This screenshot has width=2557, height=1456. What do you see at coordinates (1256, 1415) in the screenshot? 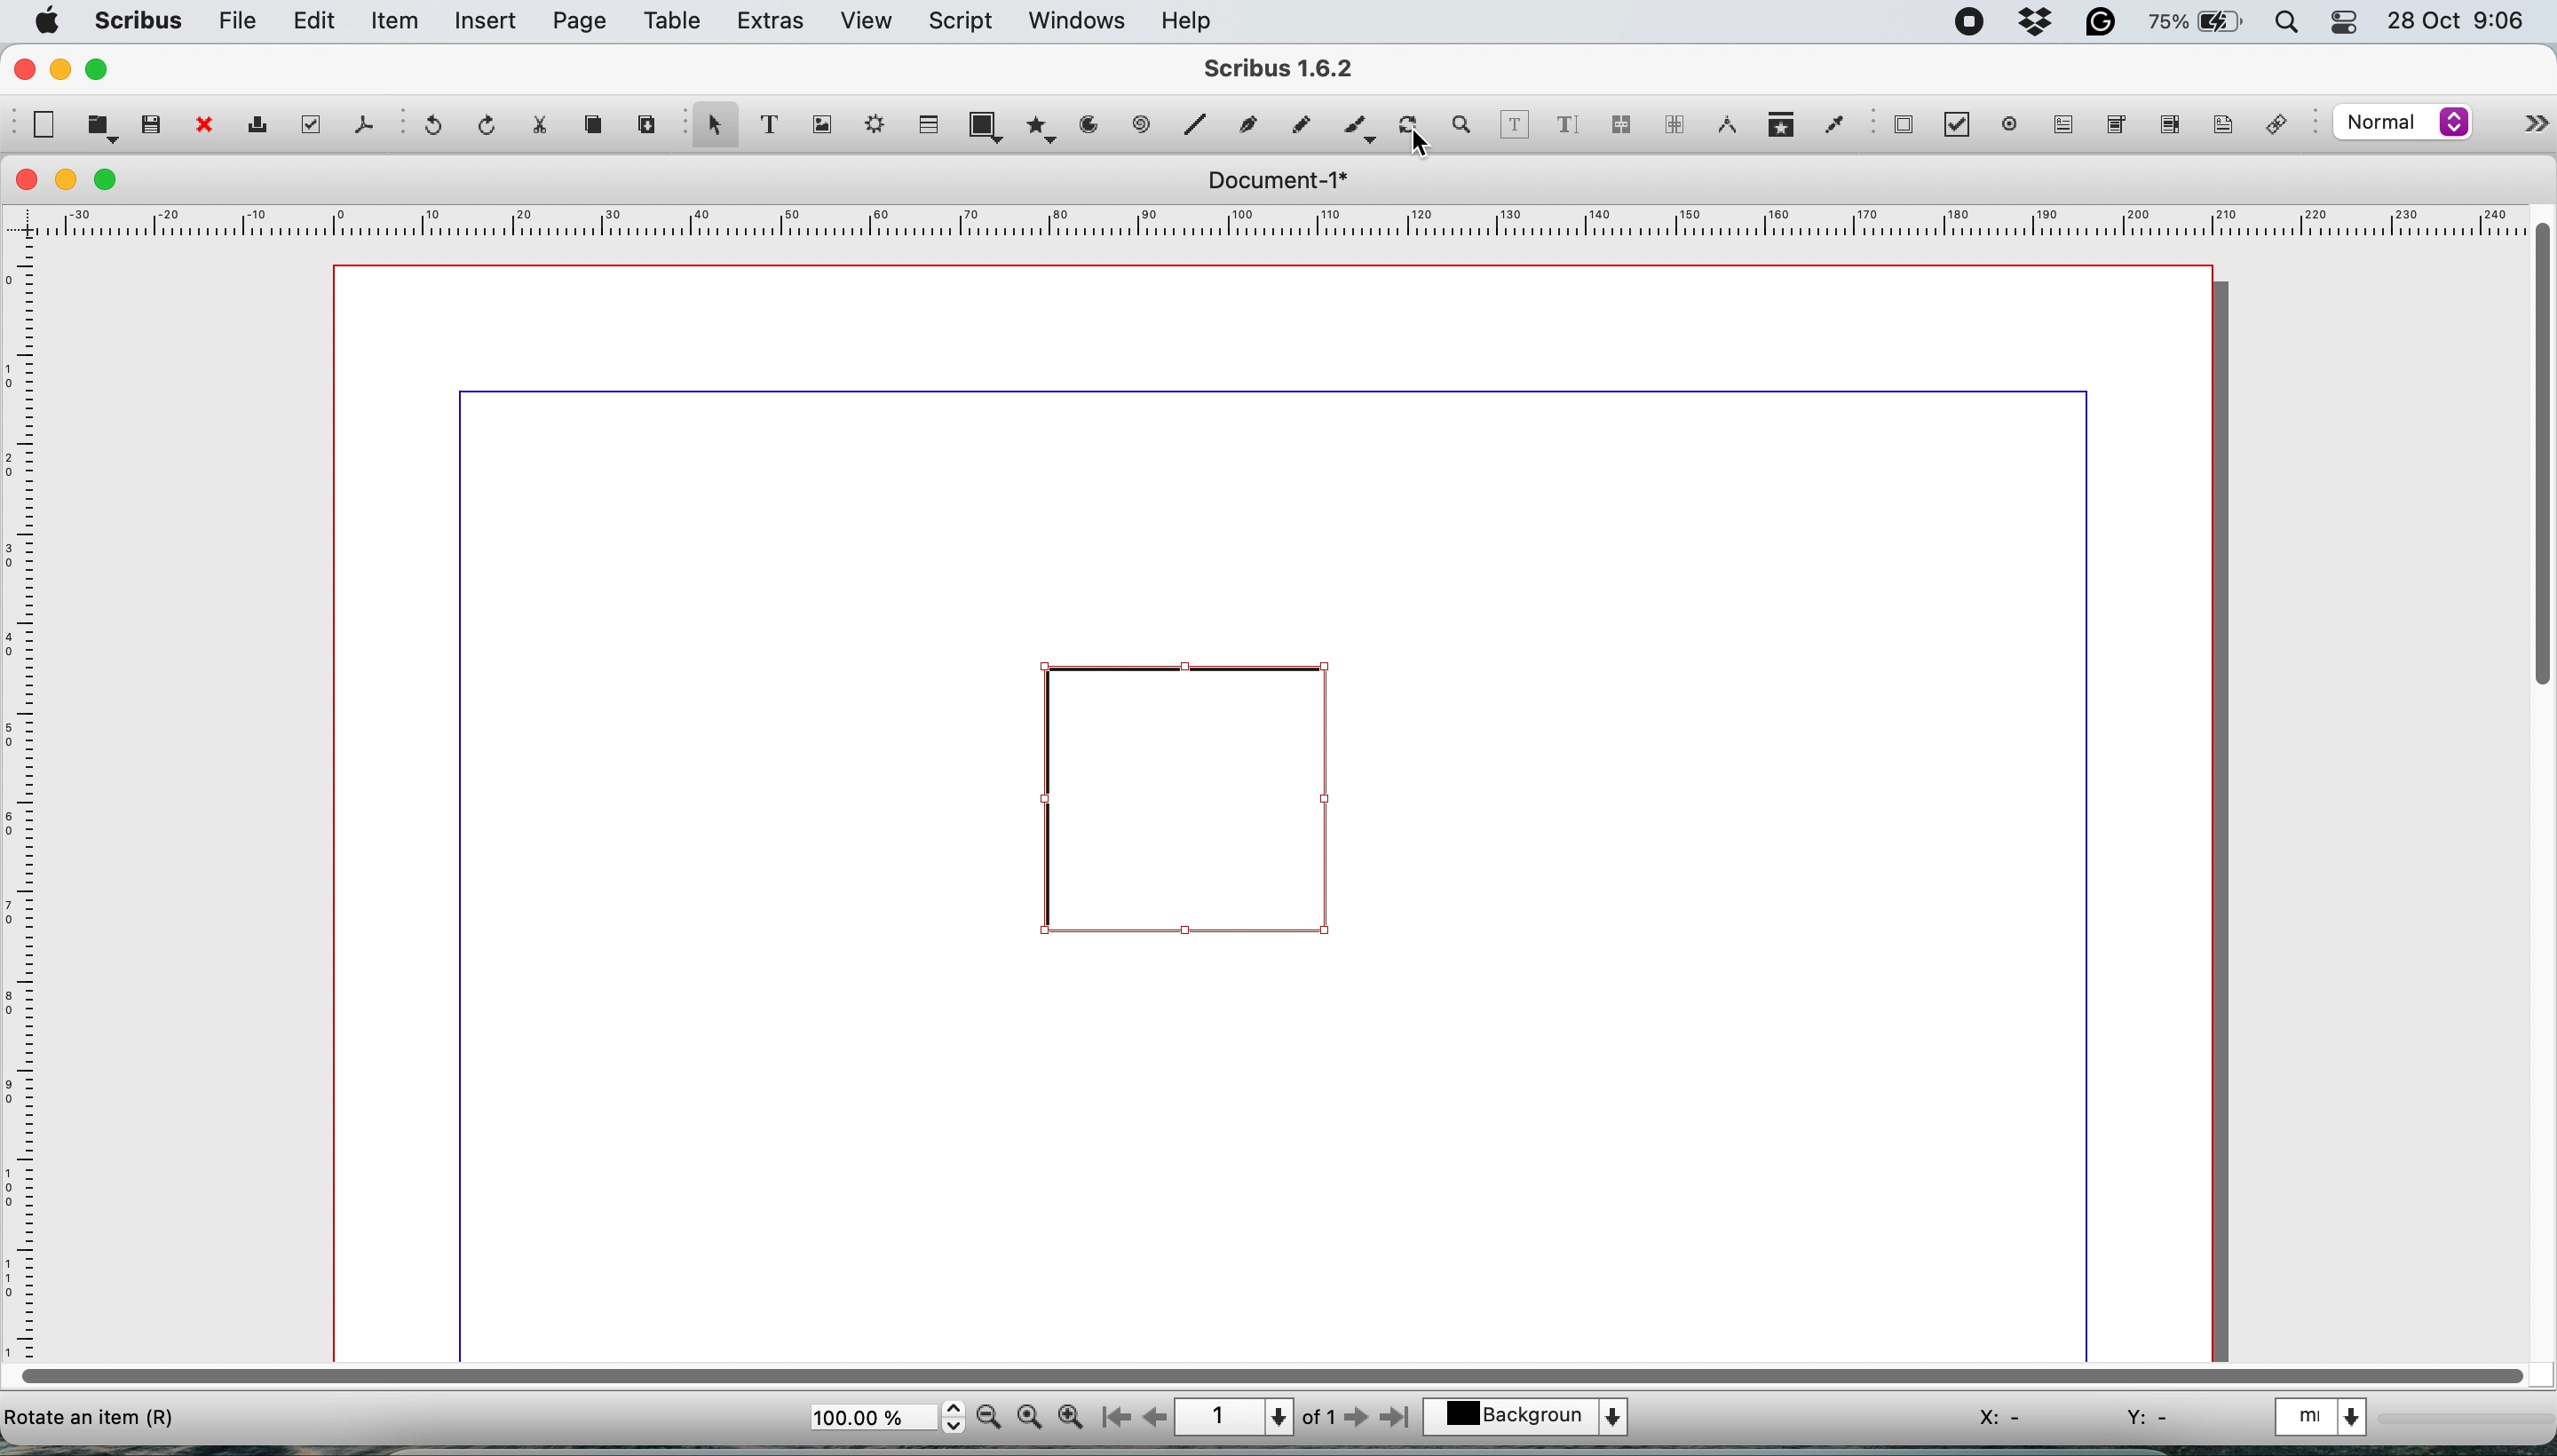
I see `page 1 of 1` at bounding box center [1256, 1415].